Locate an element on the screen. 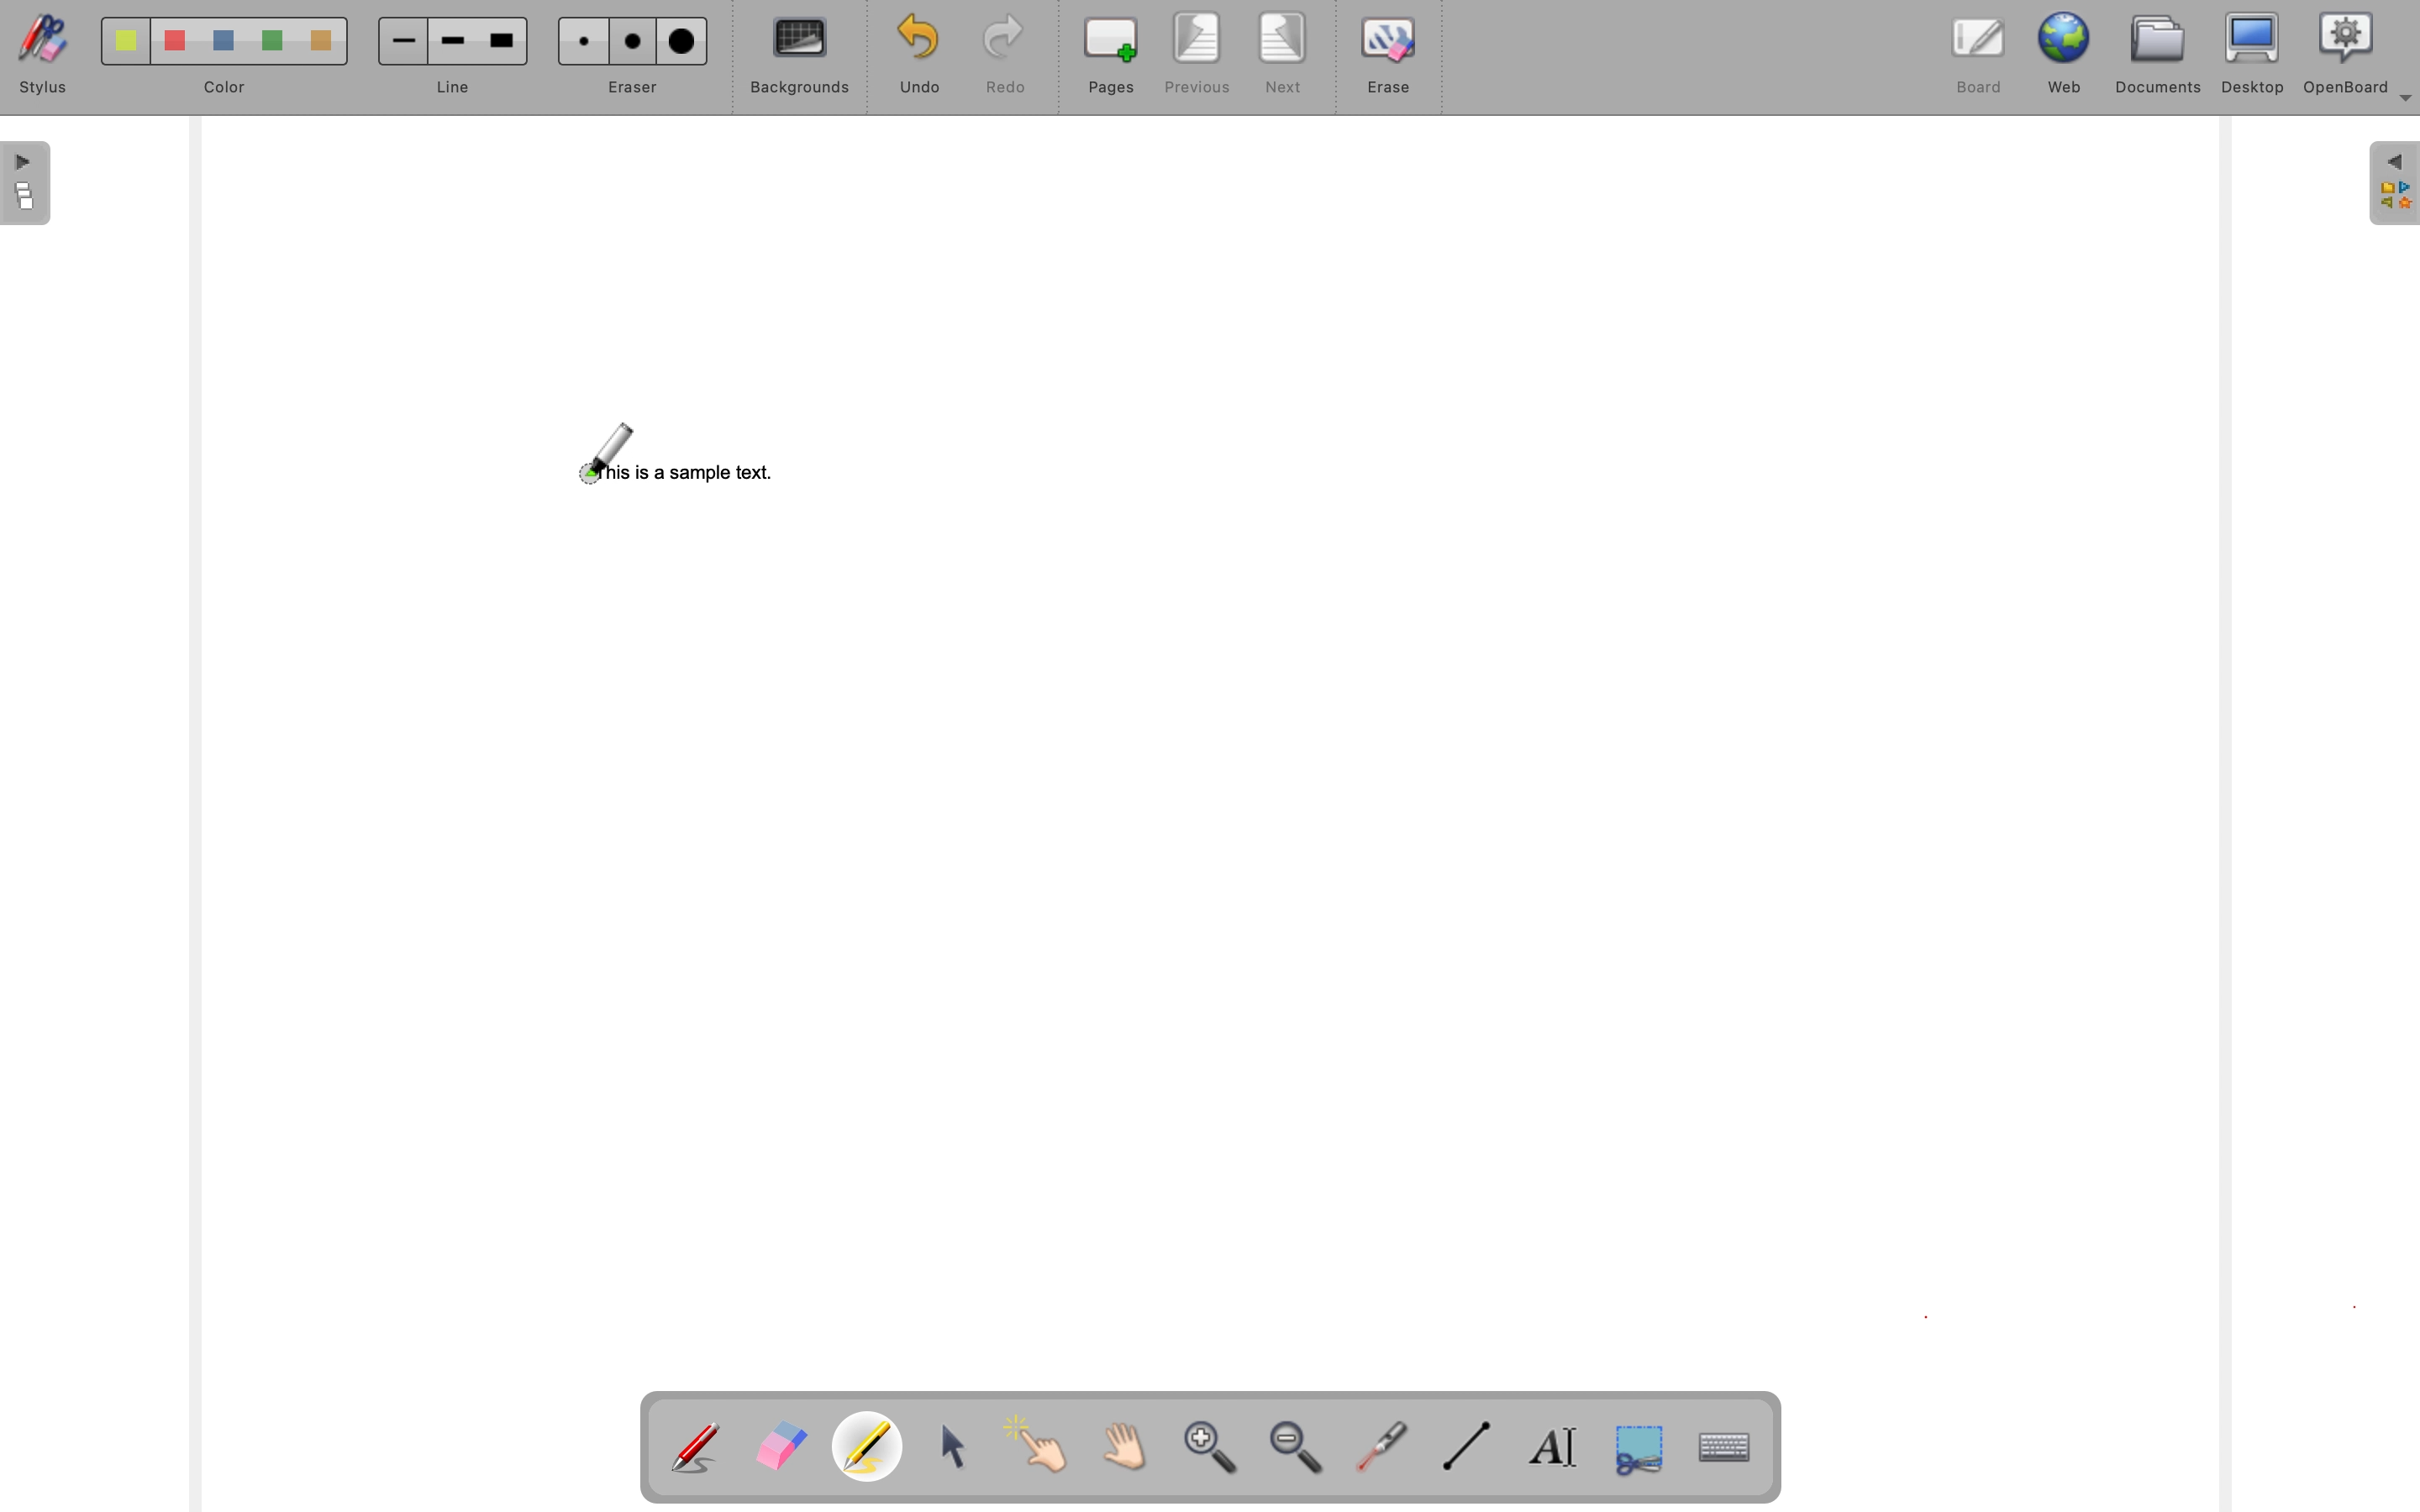  Color 4 is located at coordinates (274, 41).